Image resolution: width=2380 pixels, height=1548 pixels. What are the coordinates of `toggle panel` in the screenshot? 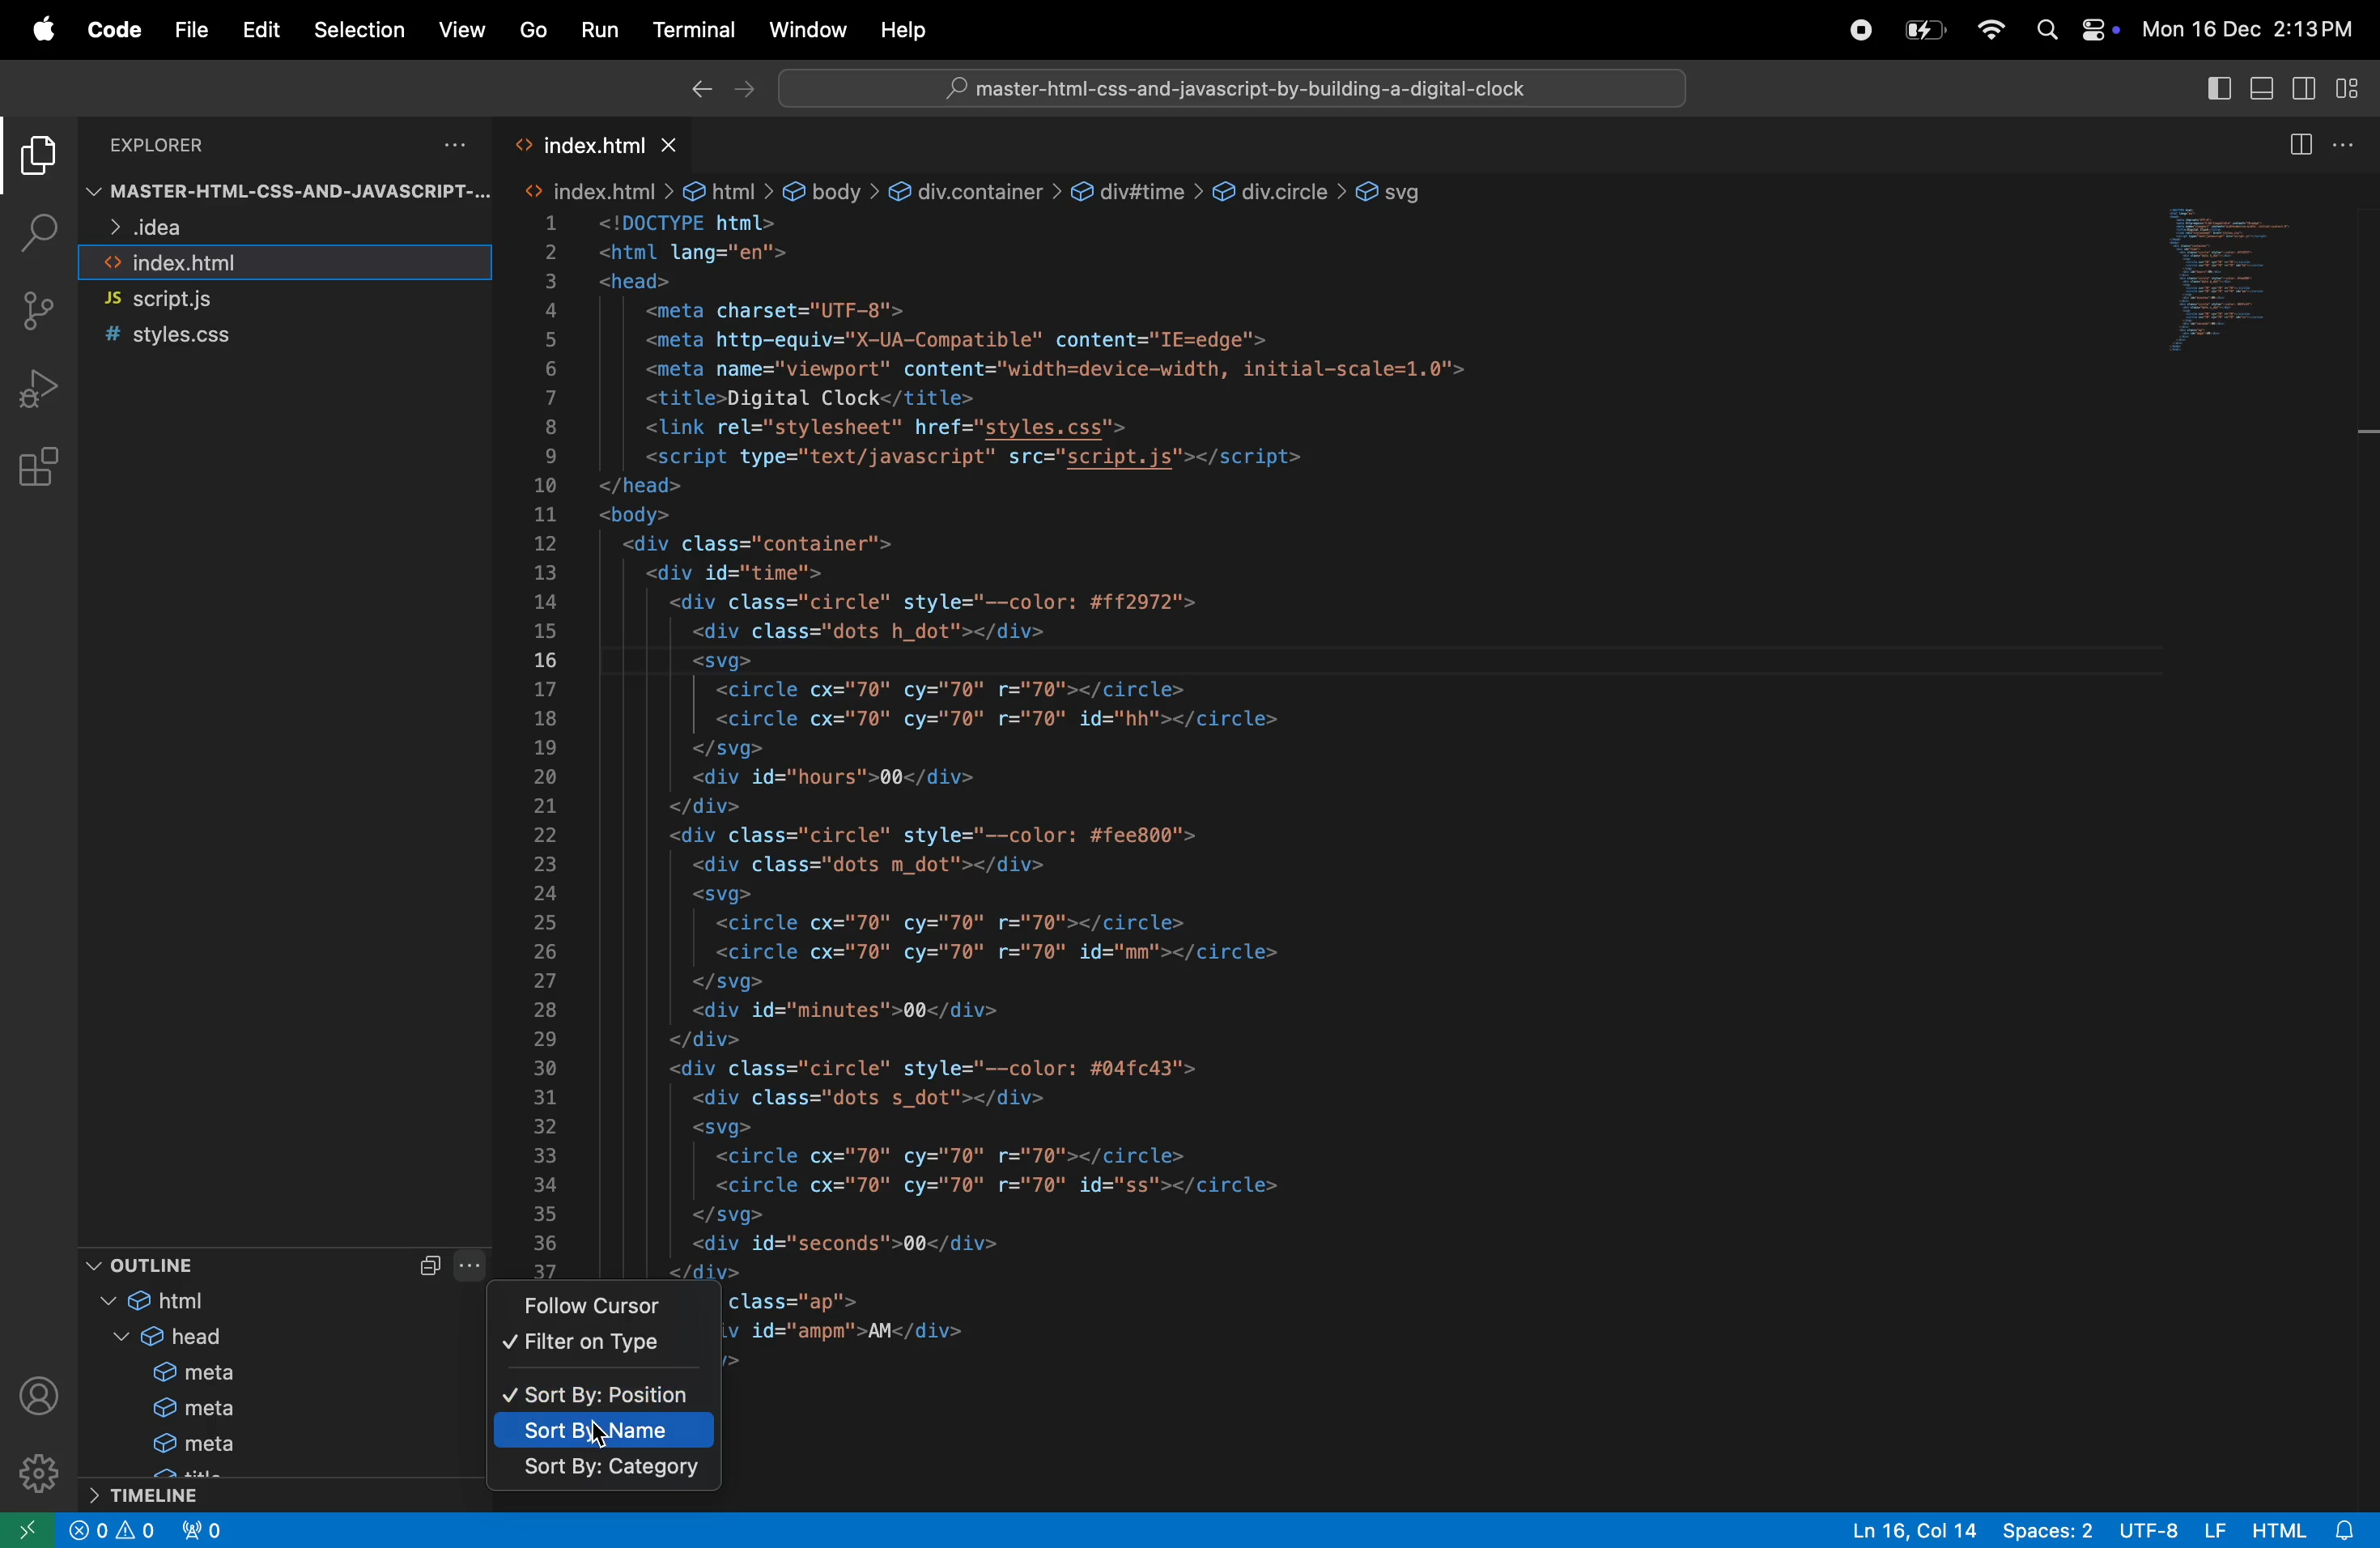 It's located at (2267, 87).